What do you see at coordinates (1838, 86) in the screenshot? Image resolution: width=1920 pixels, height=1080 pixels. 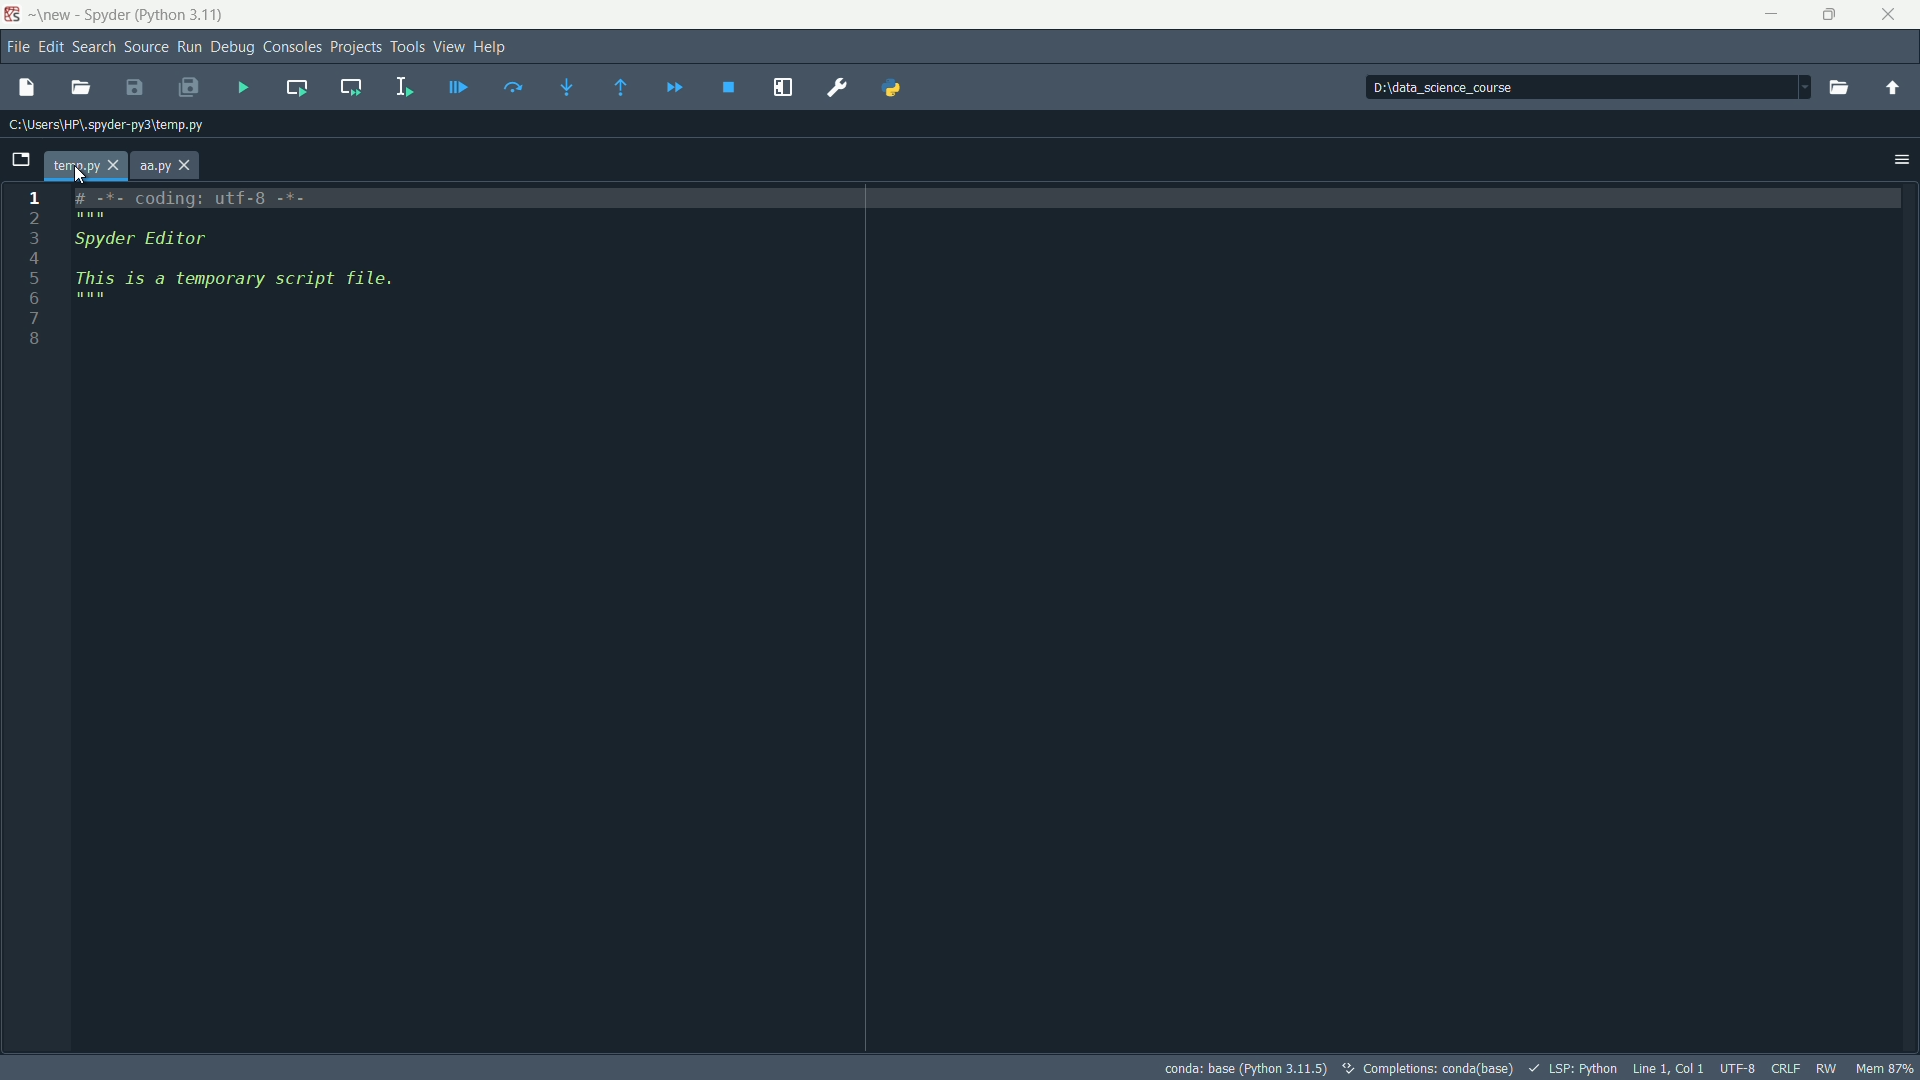 I see `browse a working directory` at bounding box center [1838, 86].